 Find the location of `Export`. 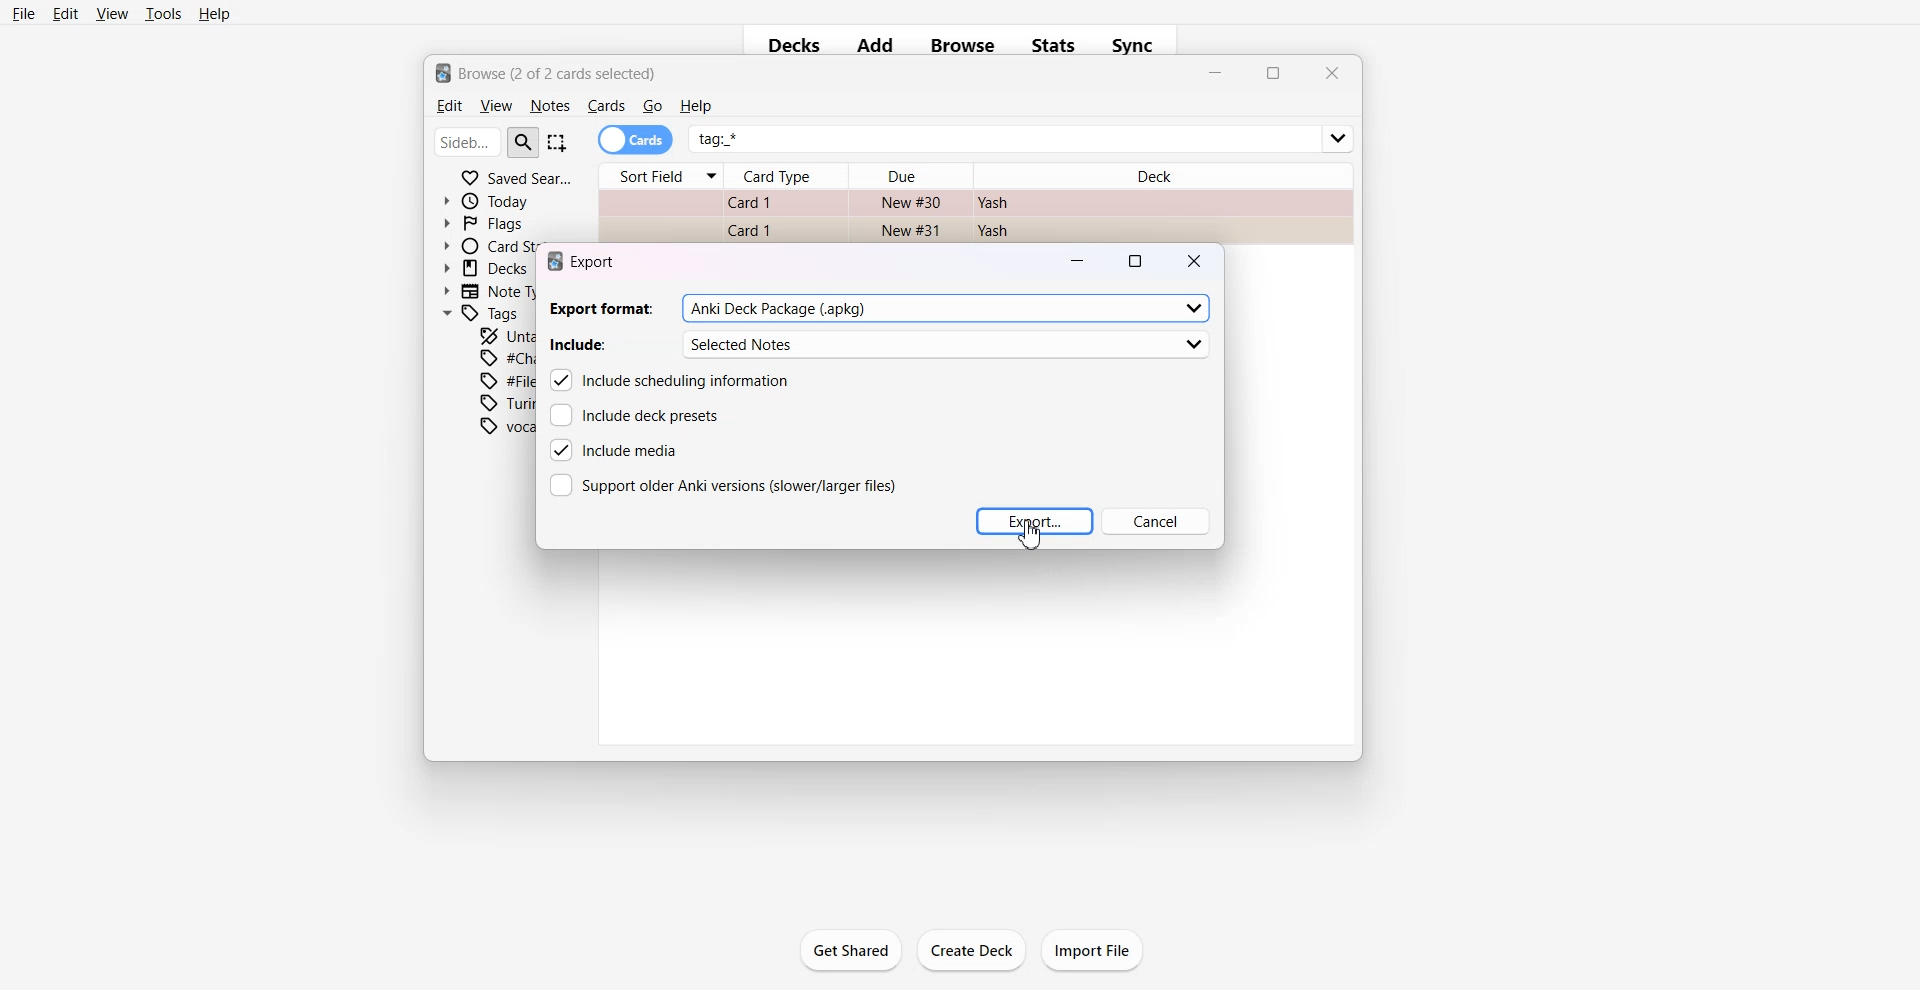

Export is located at coordinates (1034, 521).